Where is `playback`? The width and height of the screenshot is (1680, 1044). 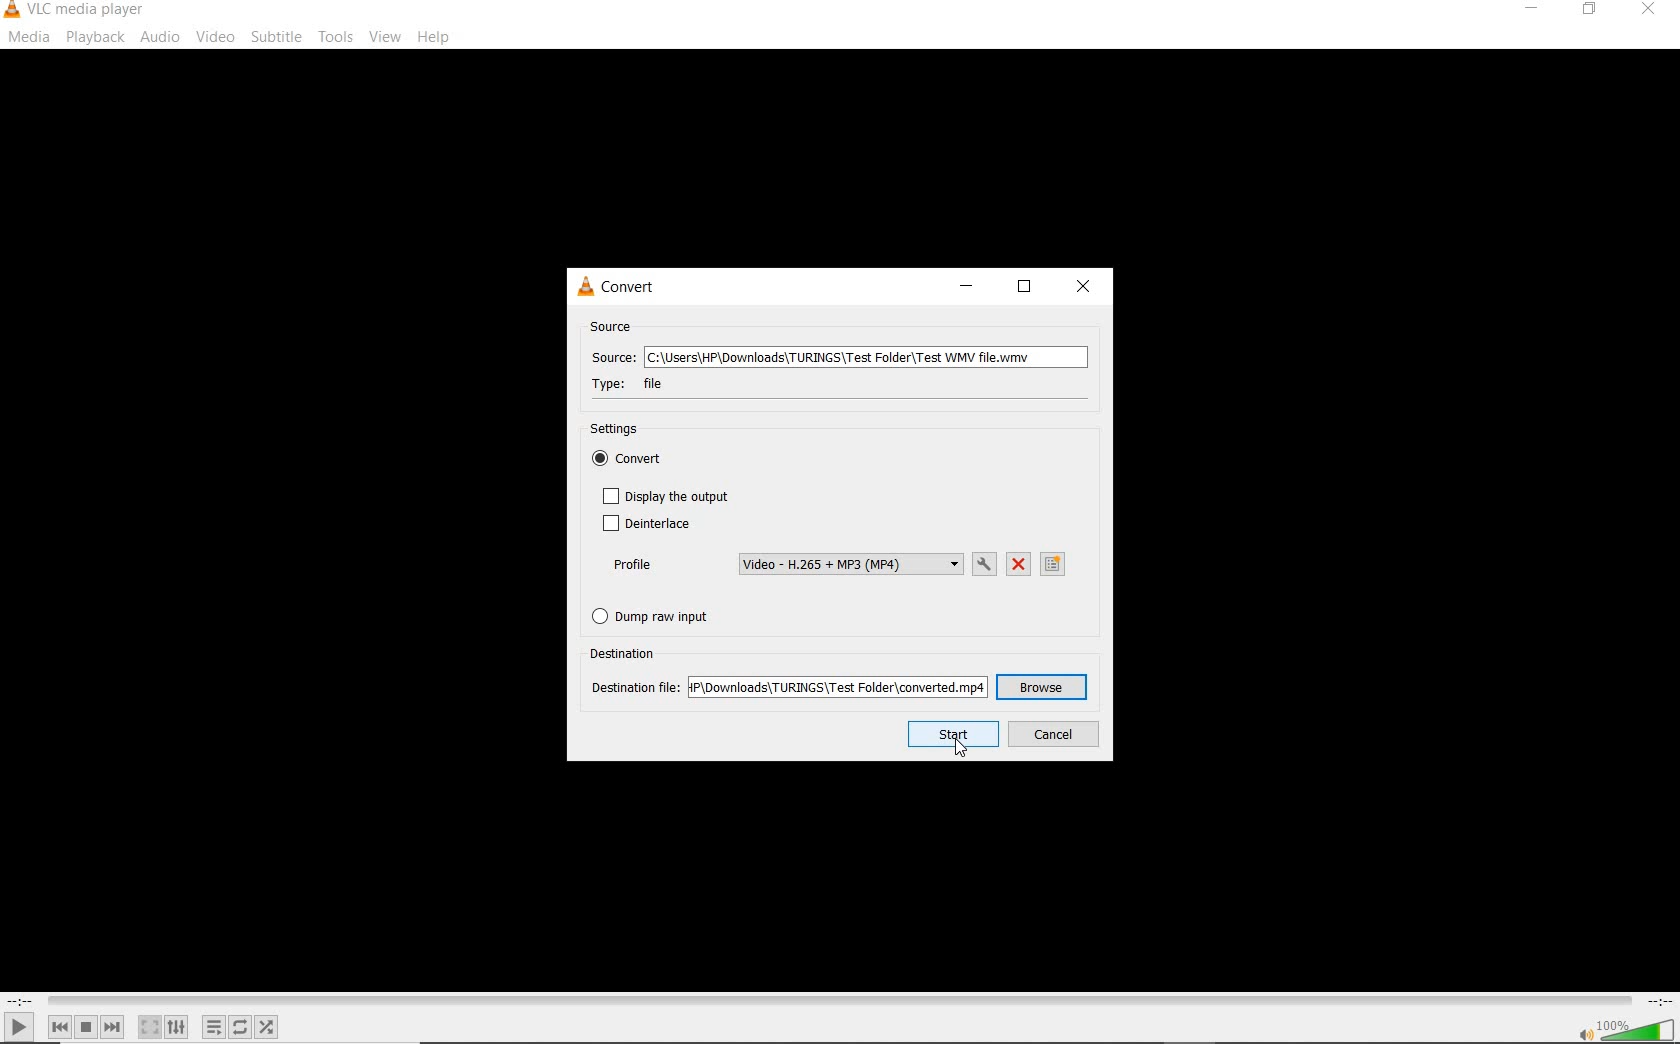 playback is located at coordinates (95, 37).